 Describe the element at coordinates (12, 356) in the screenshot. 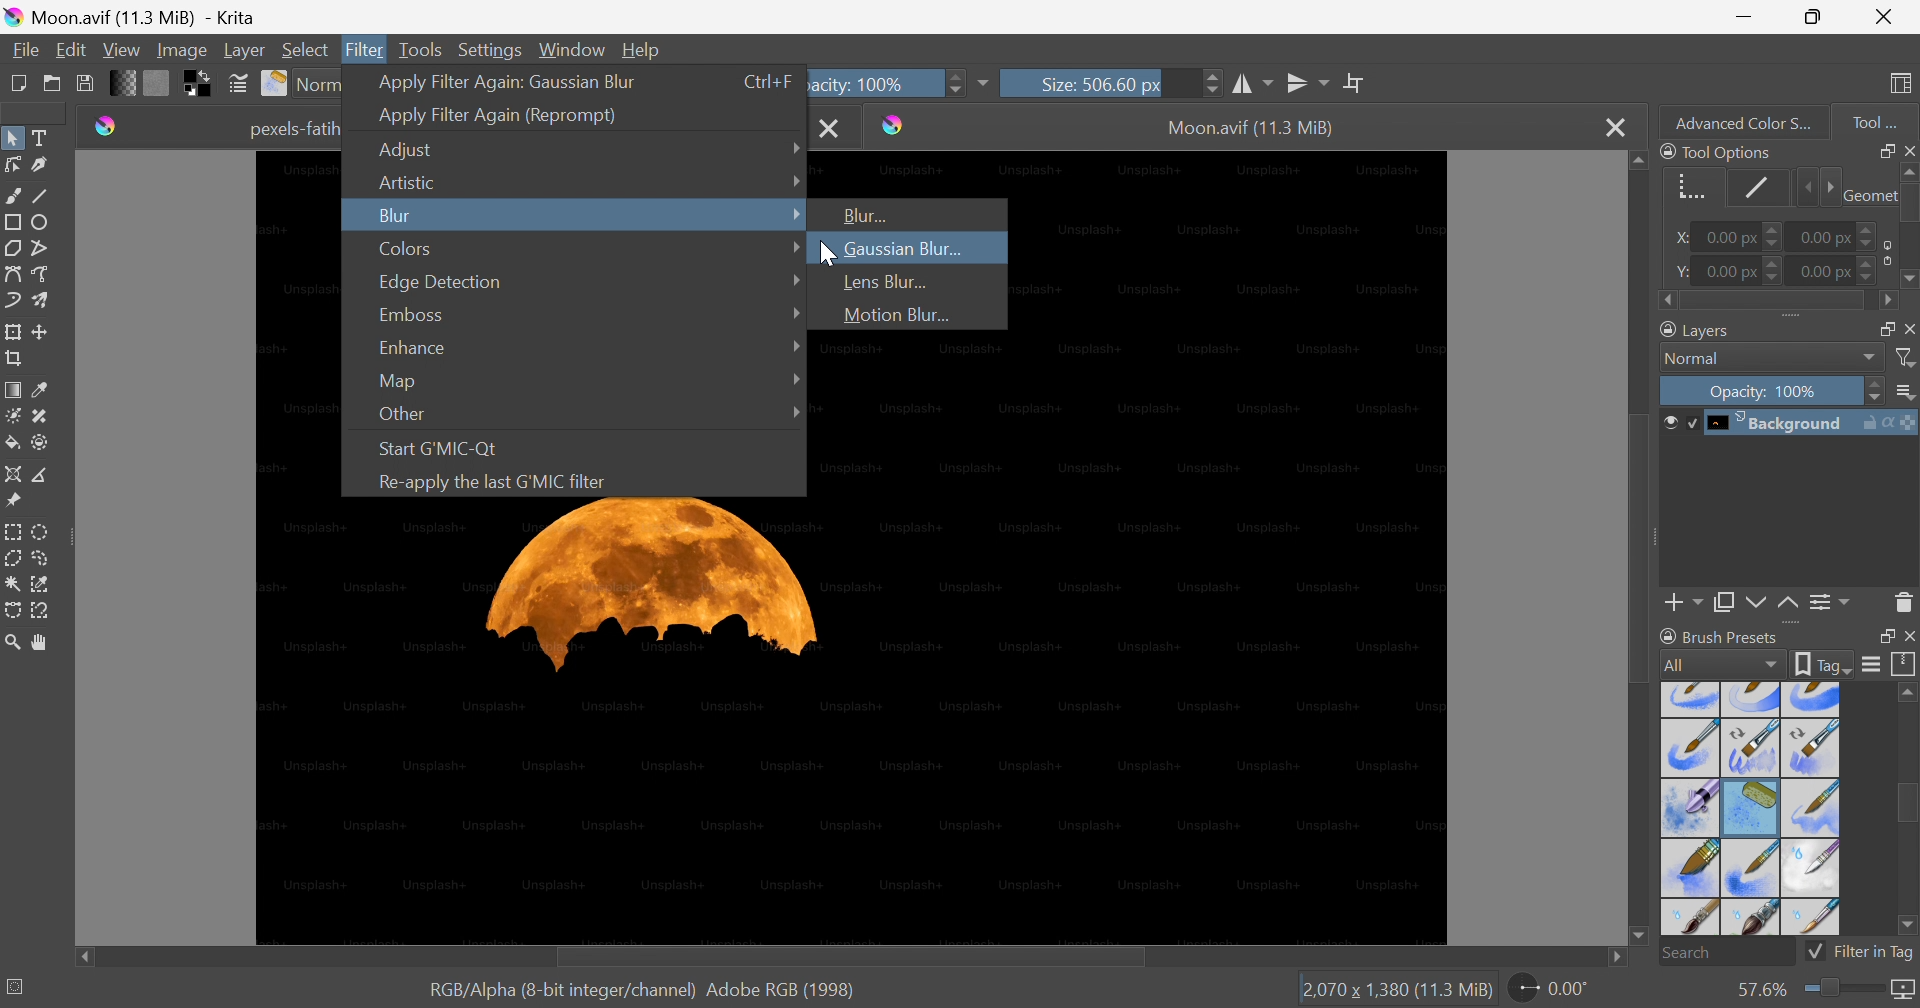

I see `Crop an image to an area` at that location.